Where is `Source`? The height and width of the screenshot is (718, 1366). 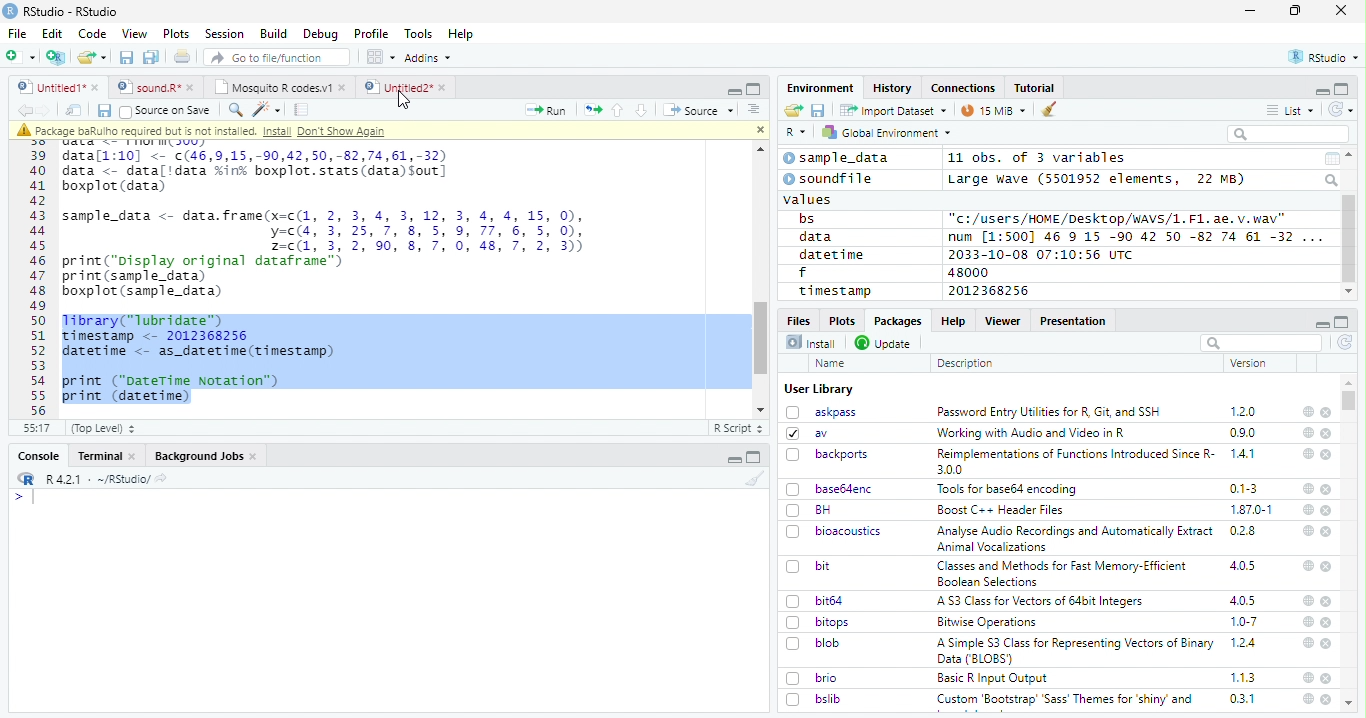
Source is located at coordinates (698, 112).